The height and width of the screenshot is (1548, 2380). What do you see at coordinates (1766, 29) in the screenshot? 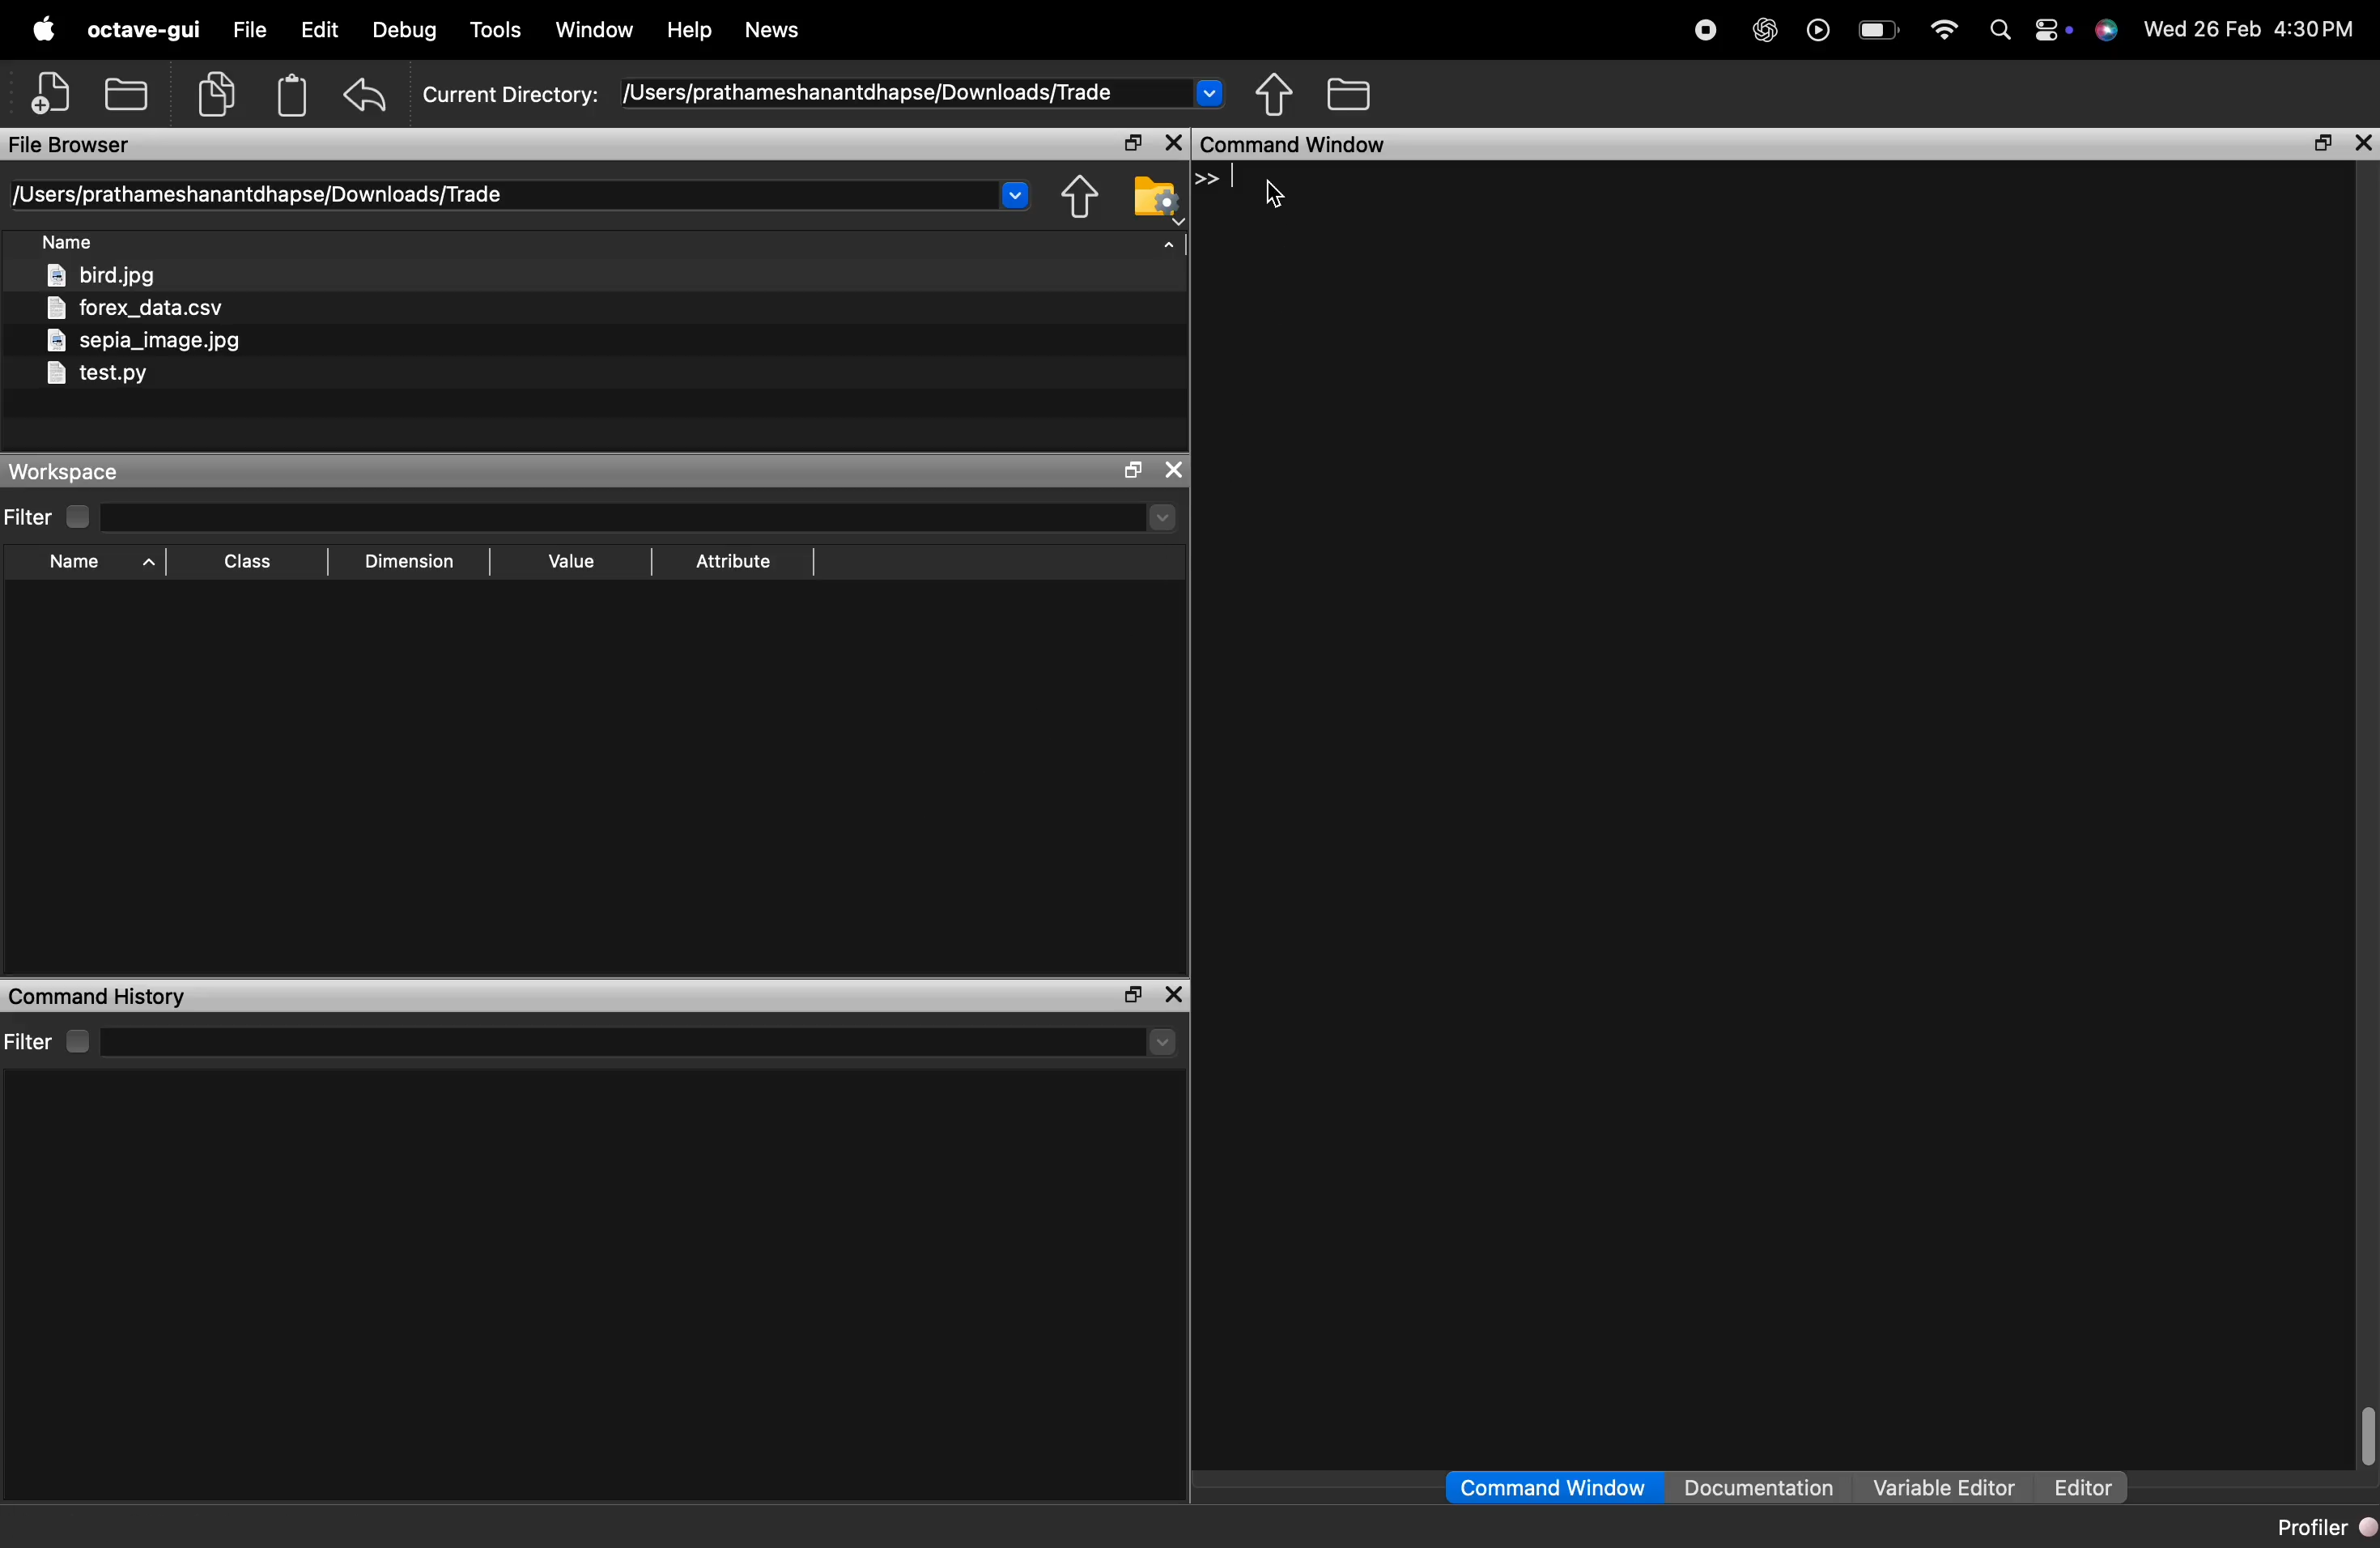
I see `chatgpt` at bounding box center [1766, 29].